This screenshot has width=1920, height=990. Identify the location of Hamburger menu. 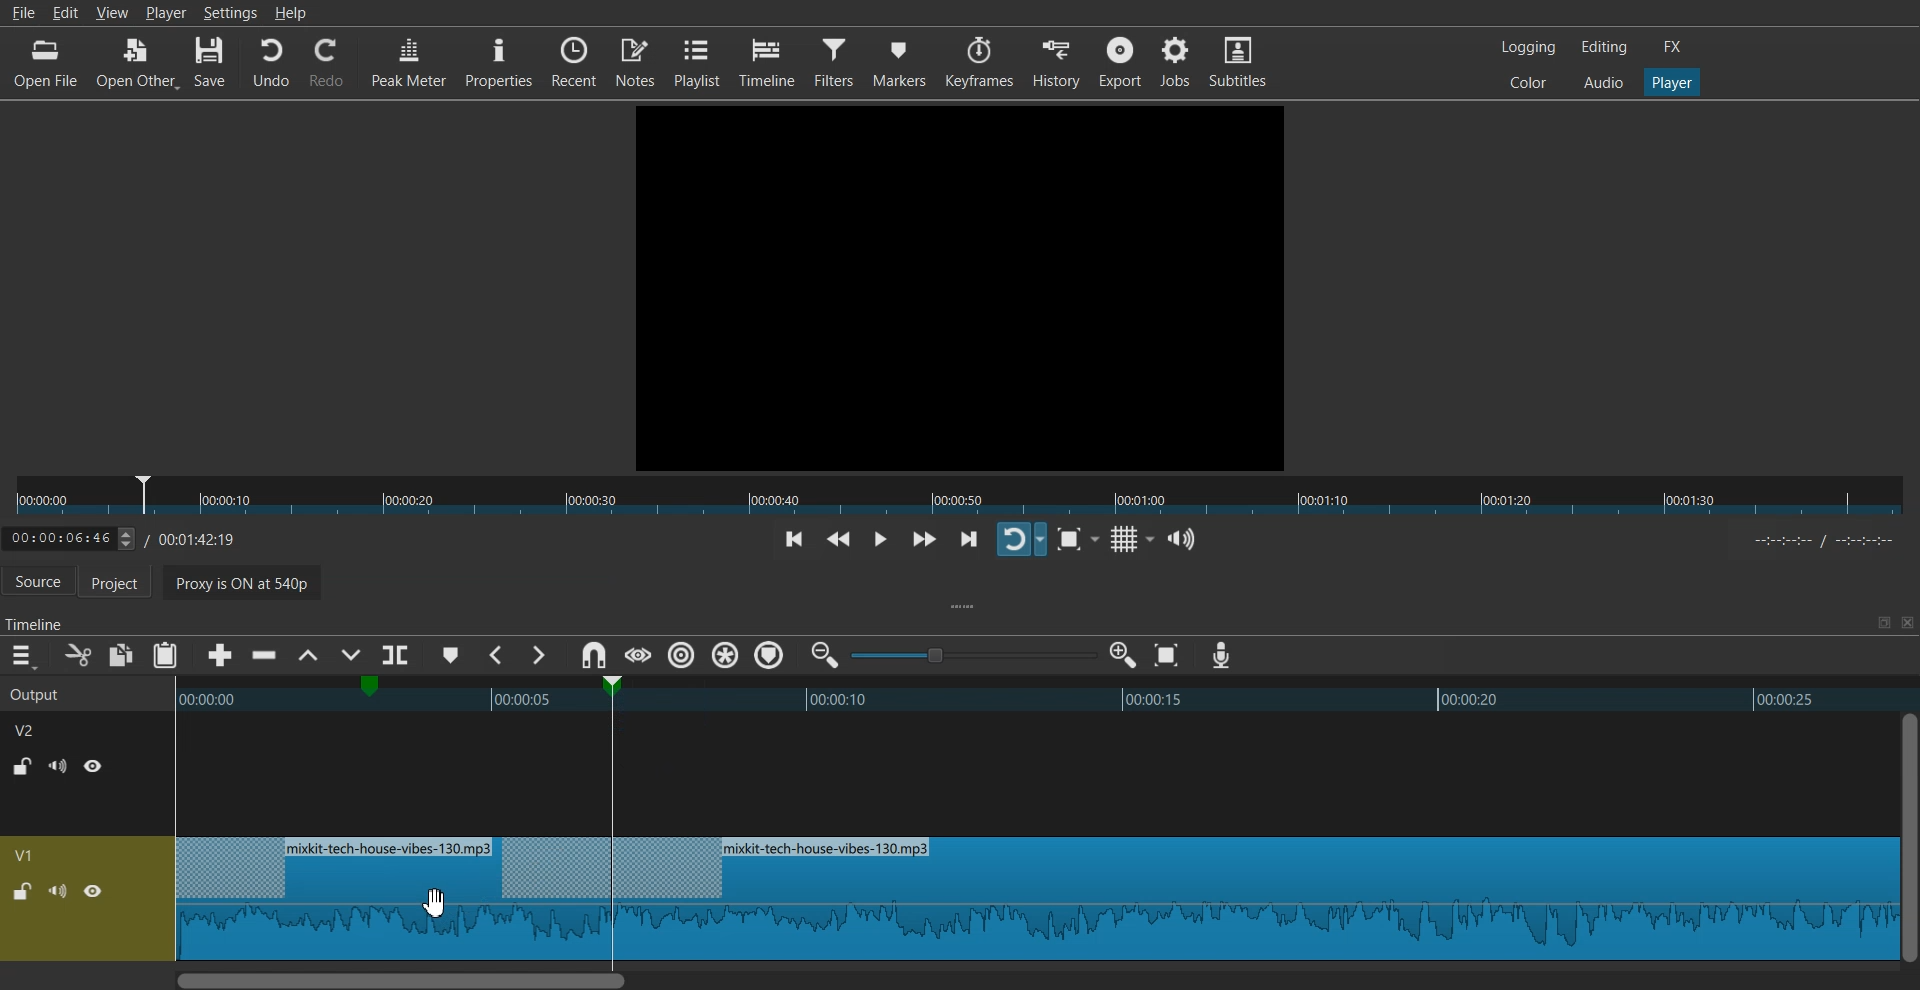
(22, 656).